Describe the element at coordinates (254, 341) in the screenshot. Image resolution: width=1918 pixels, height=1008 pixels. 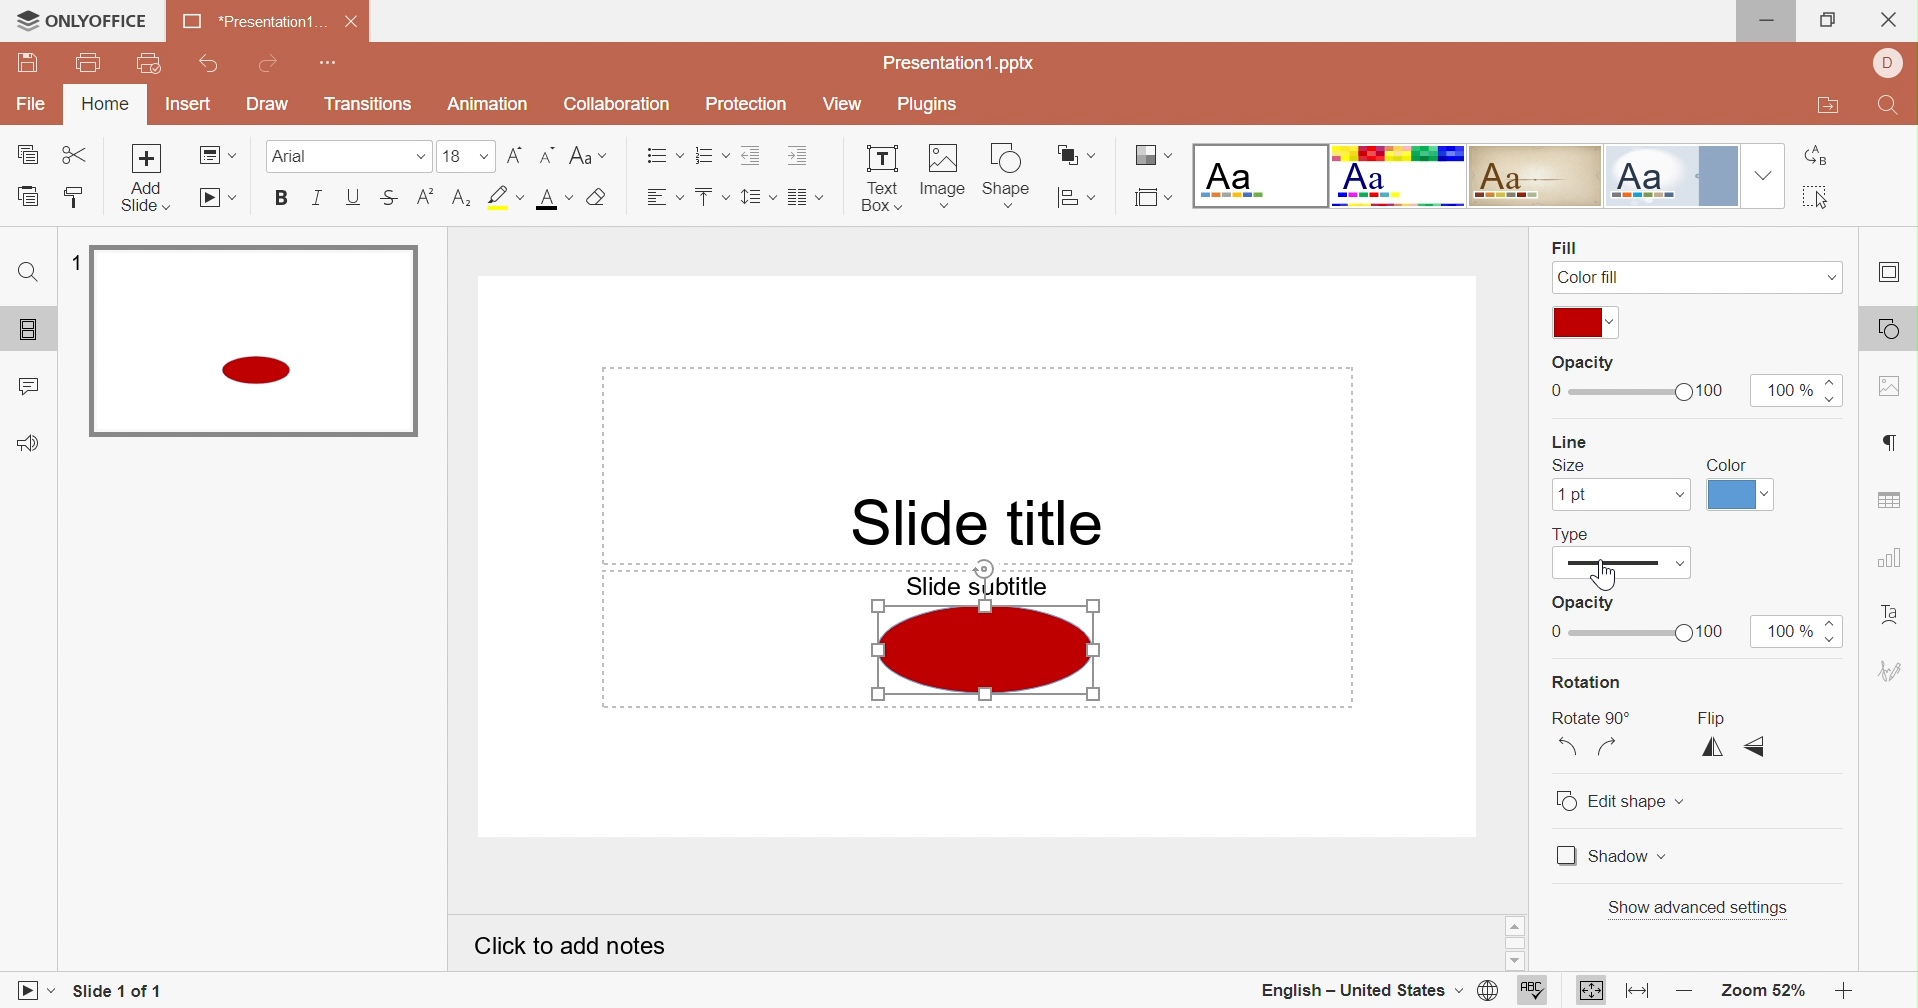
I see `Selected slide` at that location.